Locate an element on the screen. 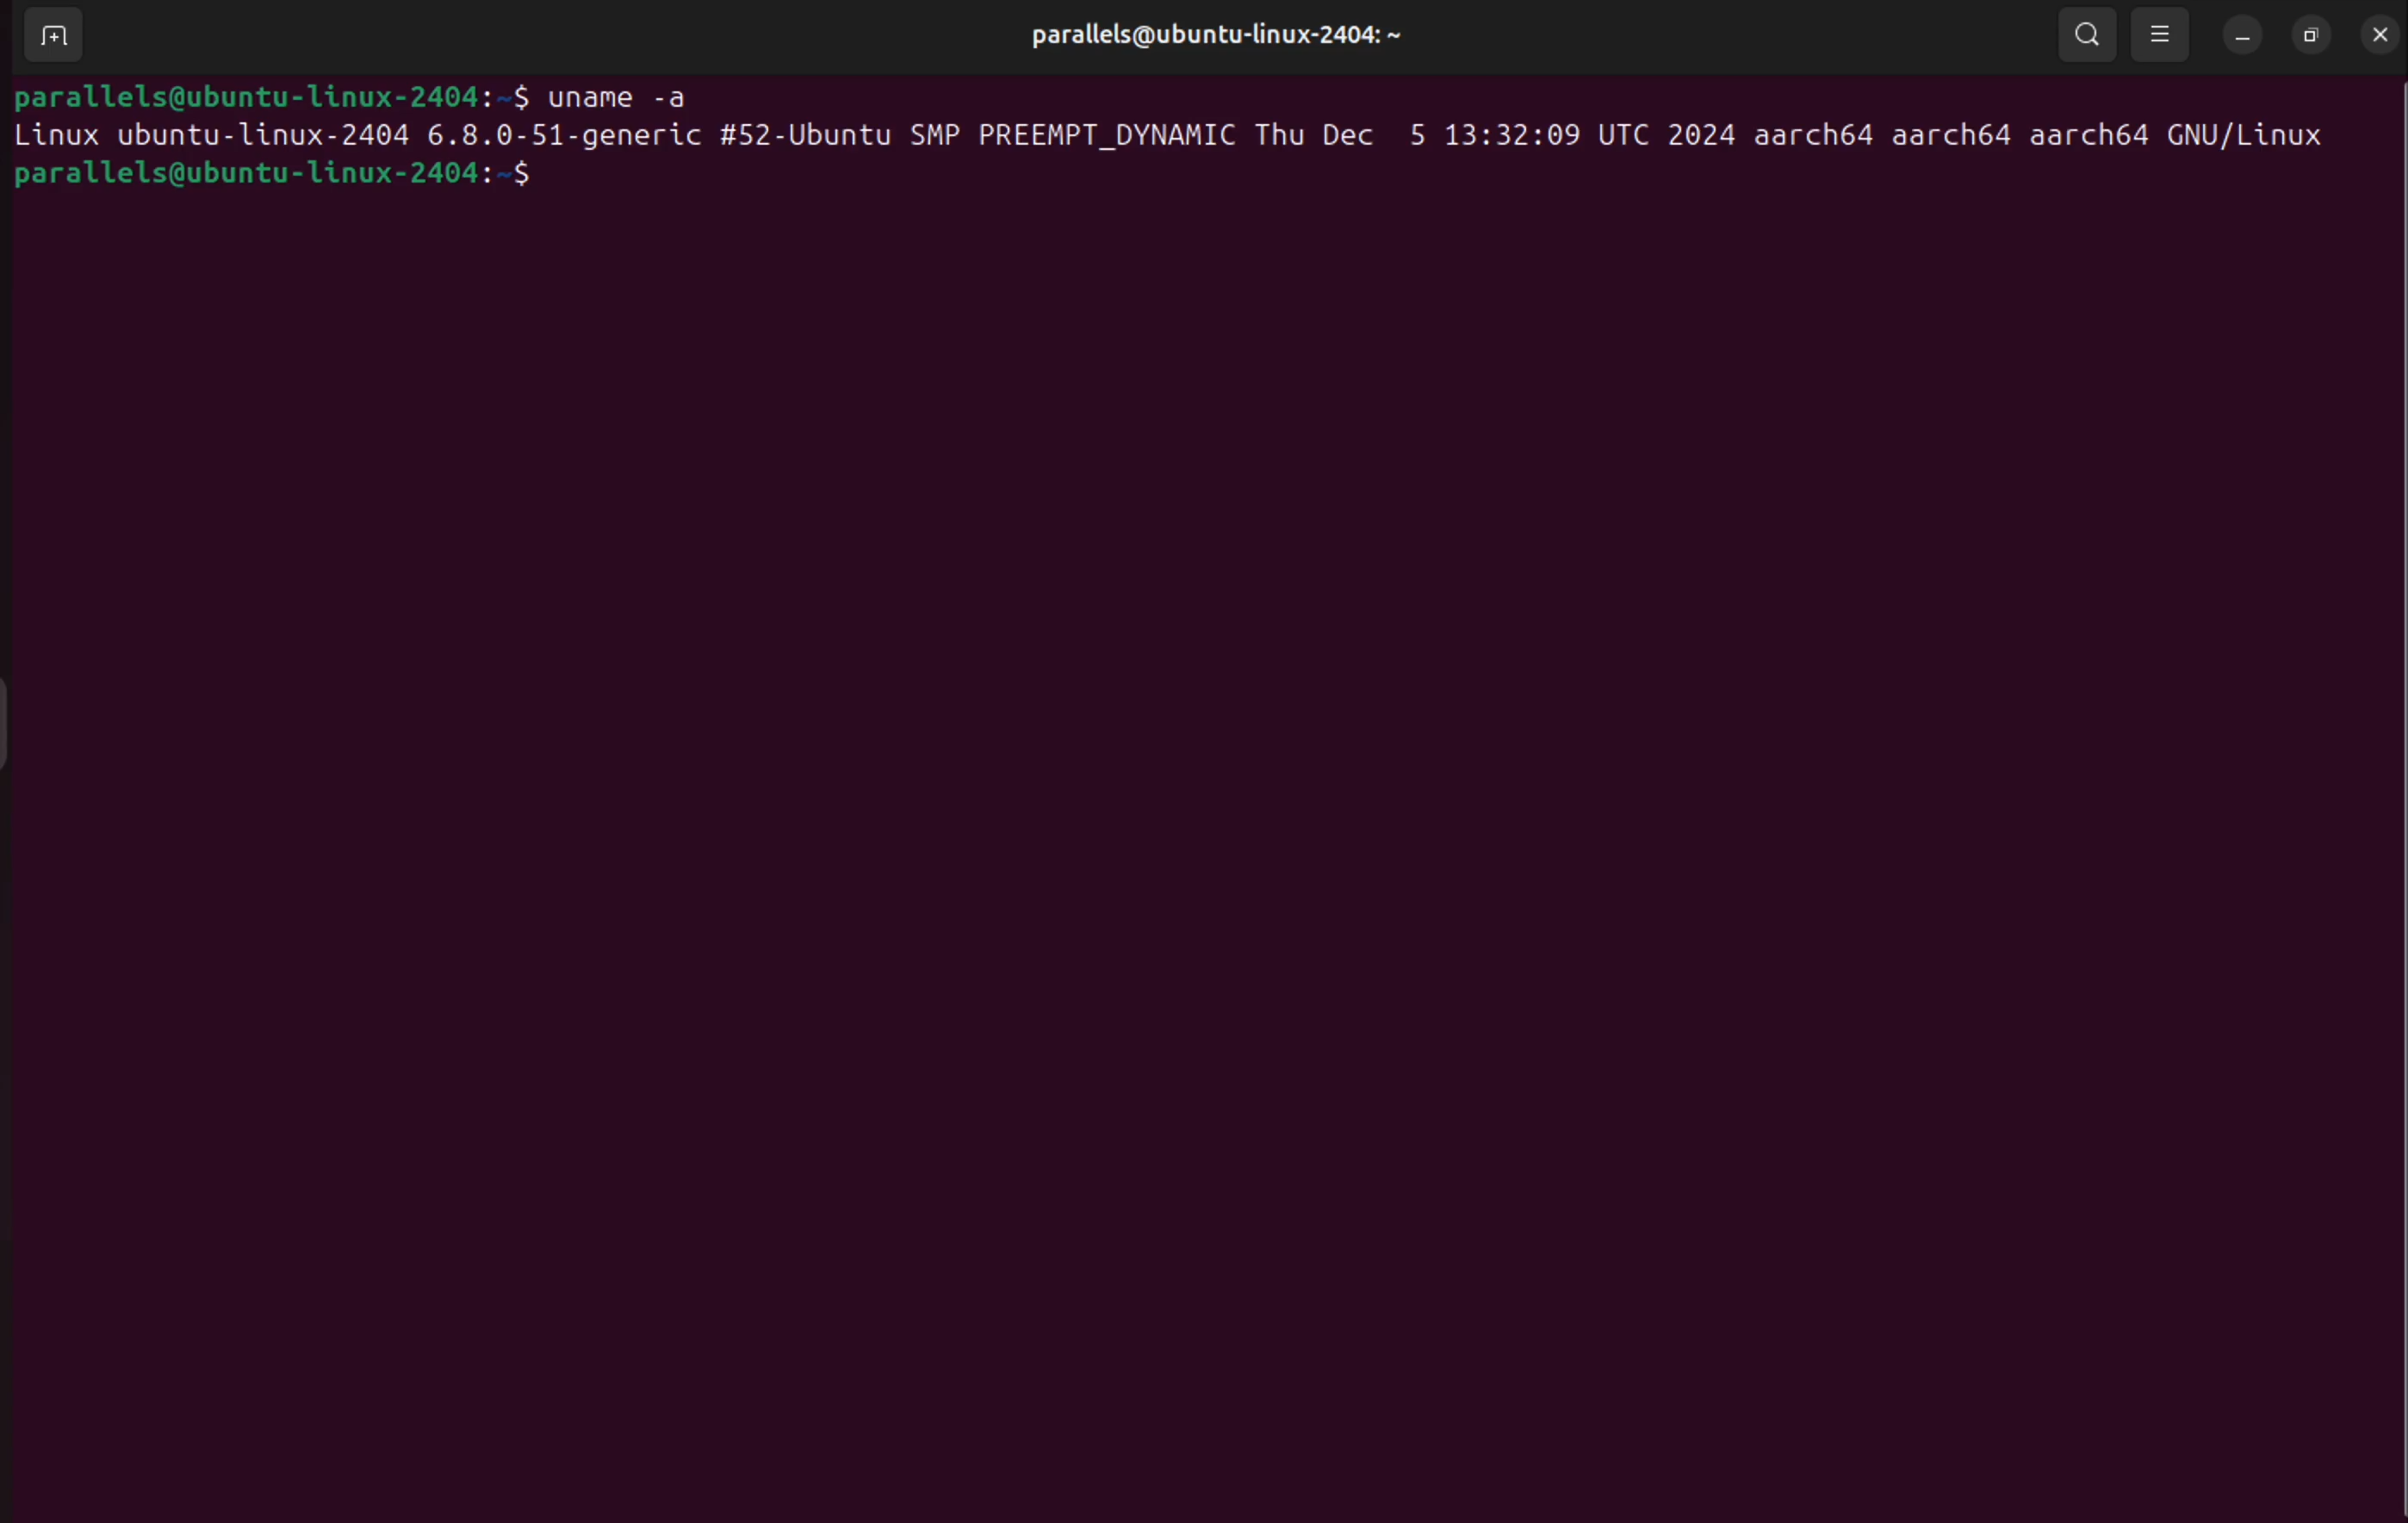 The height and width of the screenshot is (1523, 2408). minimize is located at coordinates (2244, 35).